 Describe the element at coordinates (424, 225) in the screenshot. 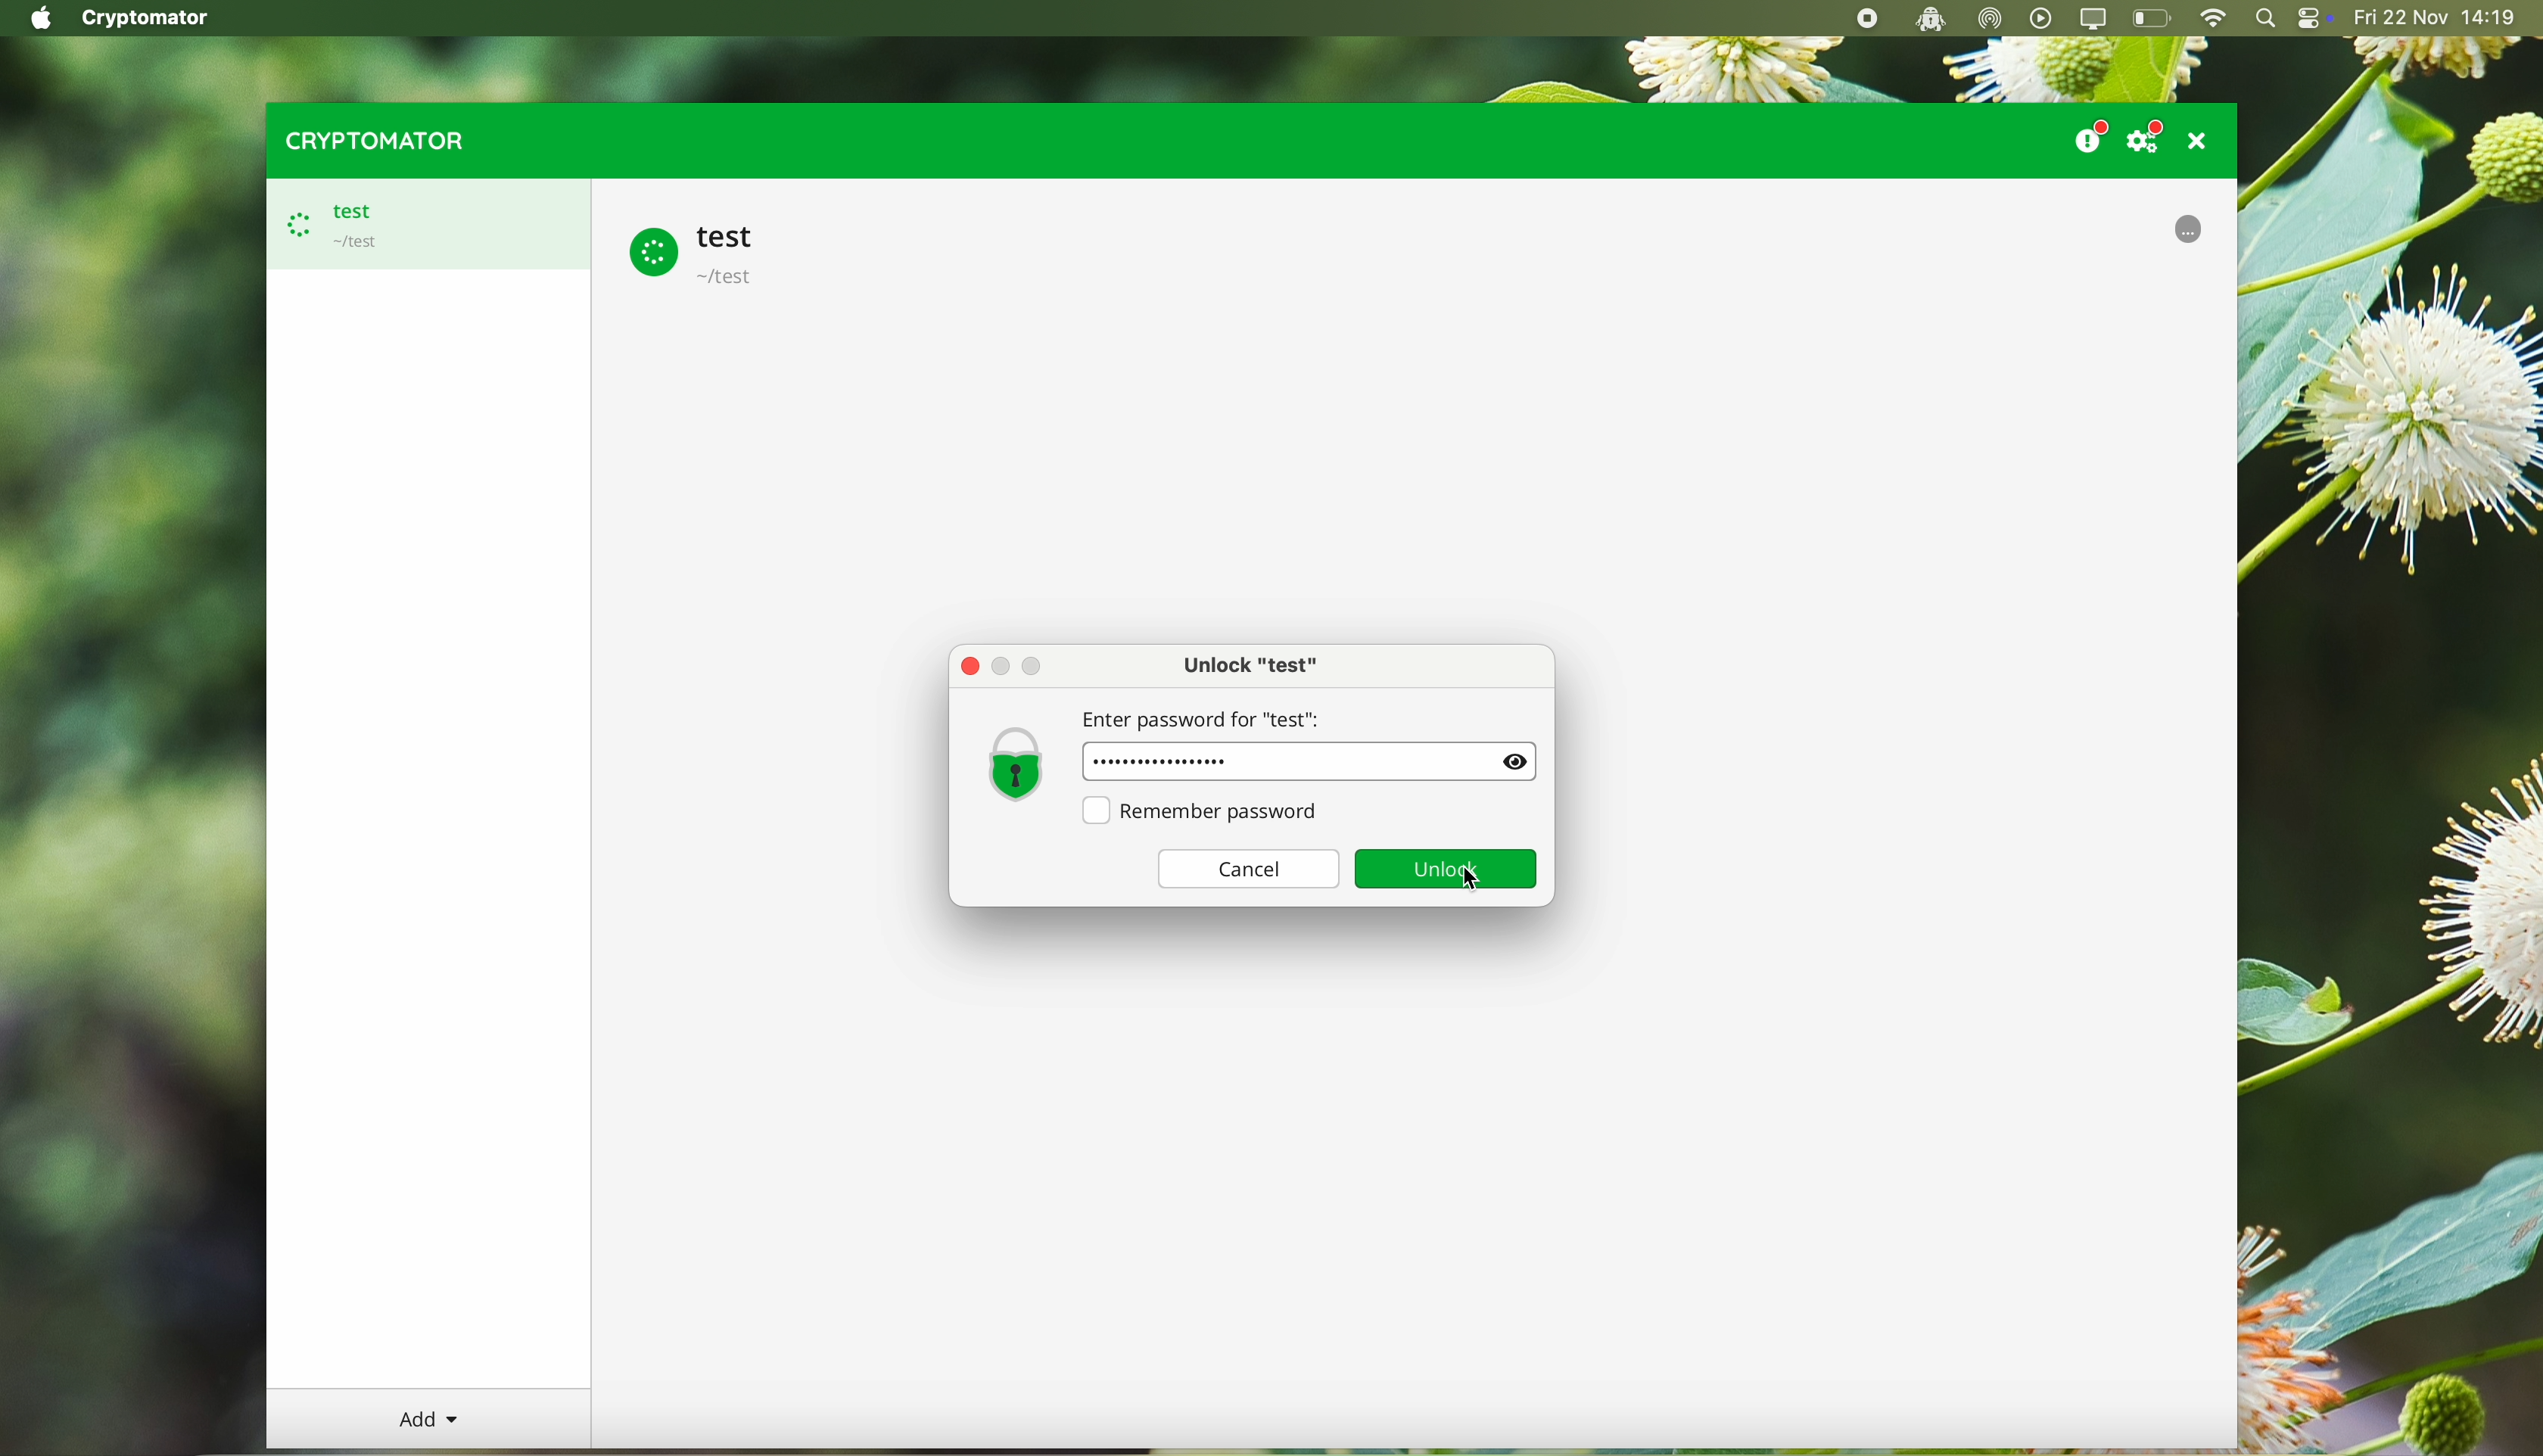

I see `test` at that location.